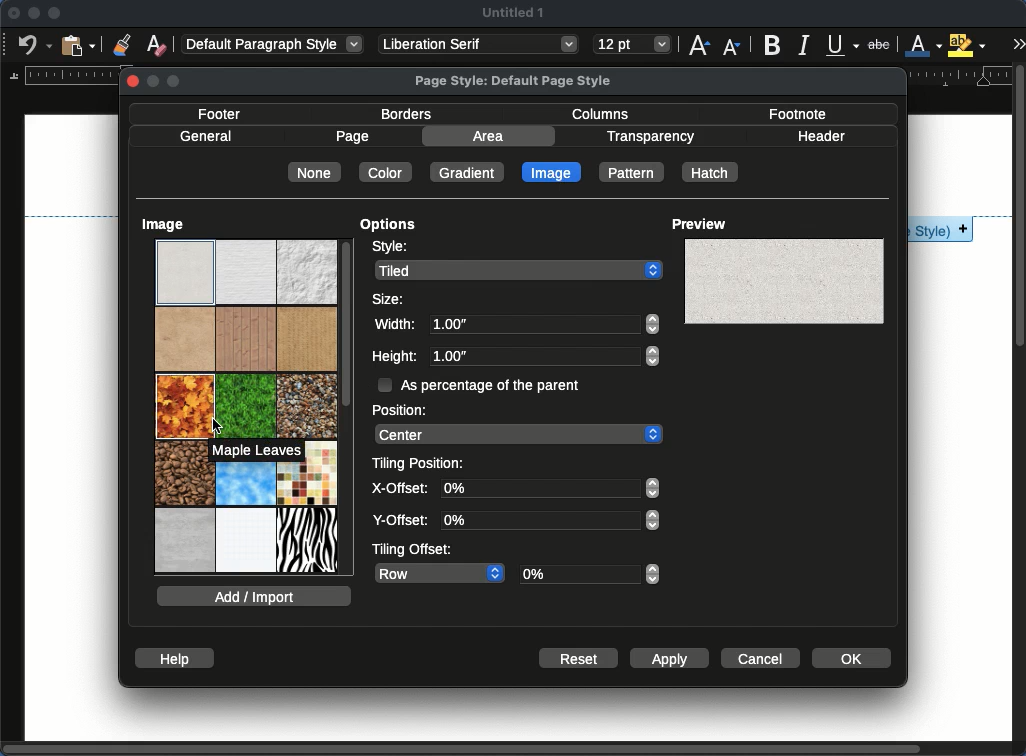  Describe the element at coordinates (603, 115) in the screenshot. I see `columns` at that location.